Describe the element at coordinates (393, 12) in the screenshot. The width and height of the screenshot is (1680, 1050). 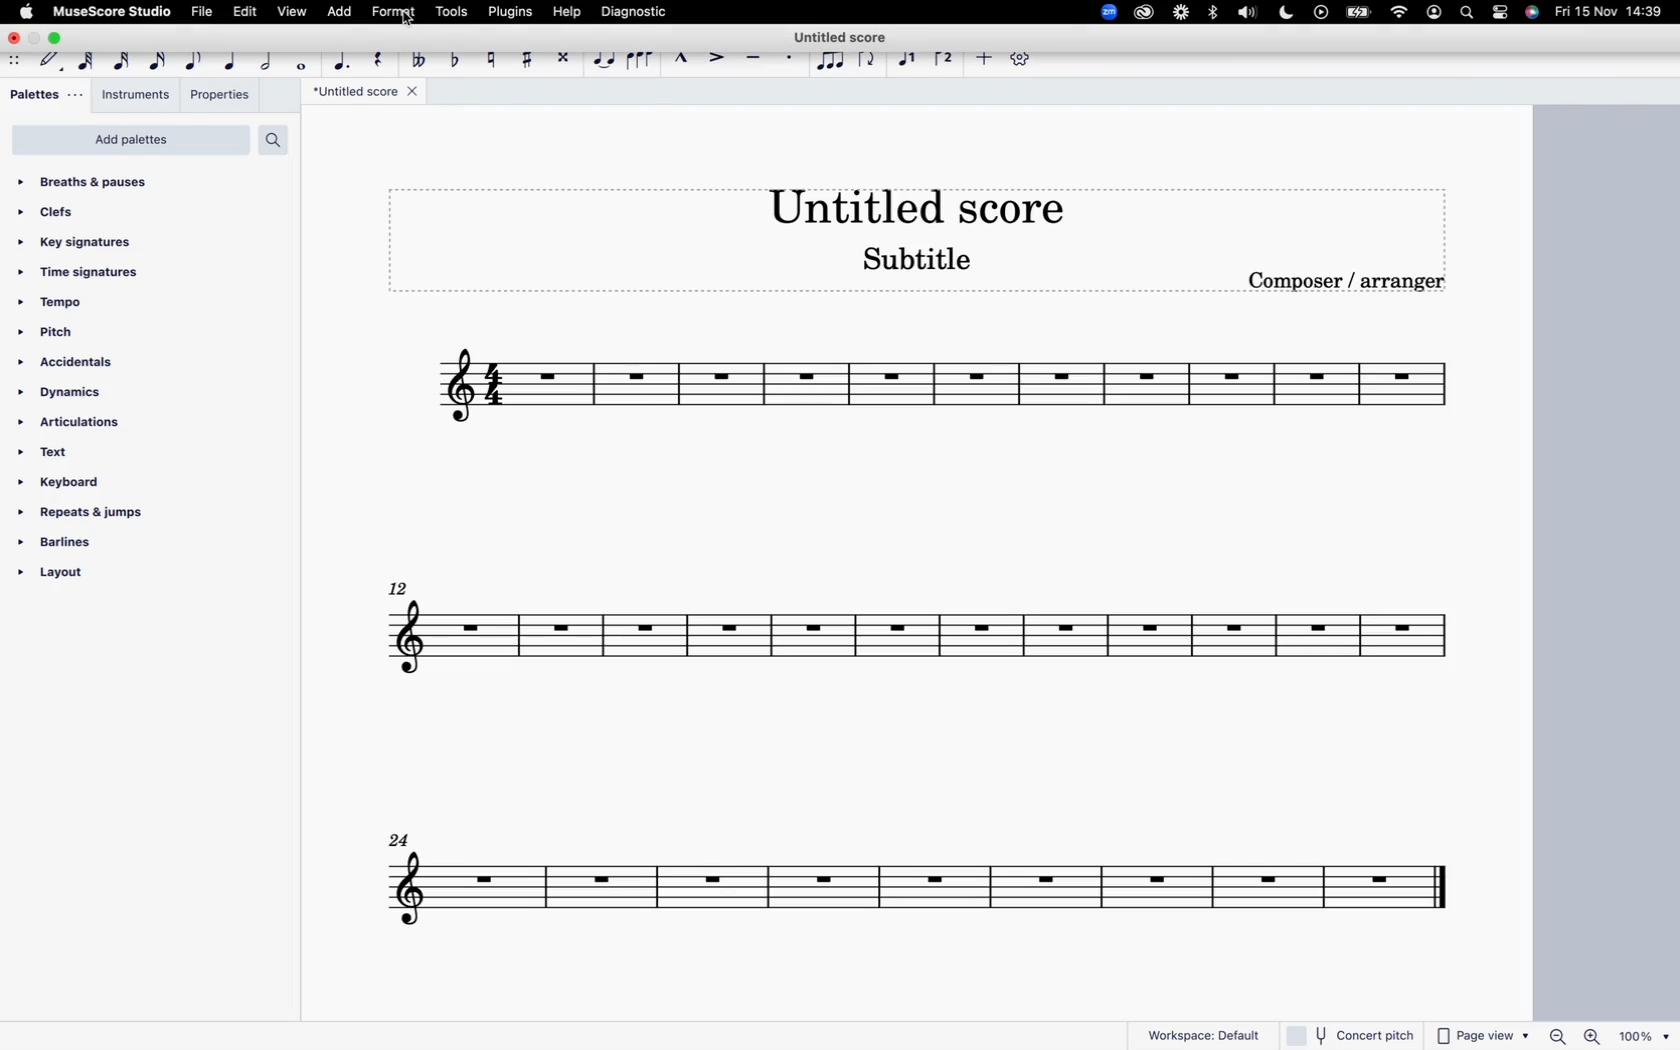
I see `format` at that location.